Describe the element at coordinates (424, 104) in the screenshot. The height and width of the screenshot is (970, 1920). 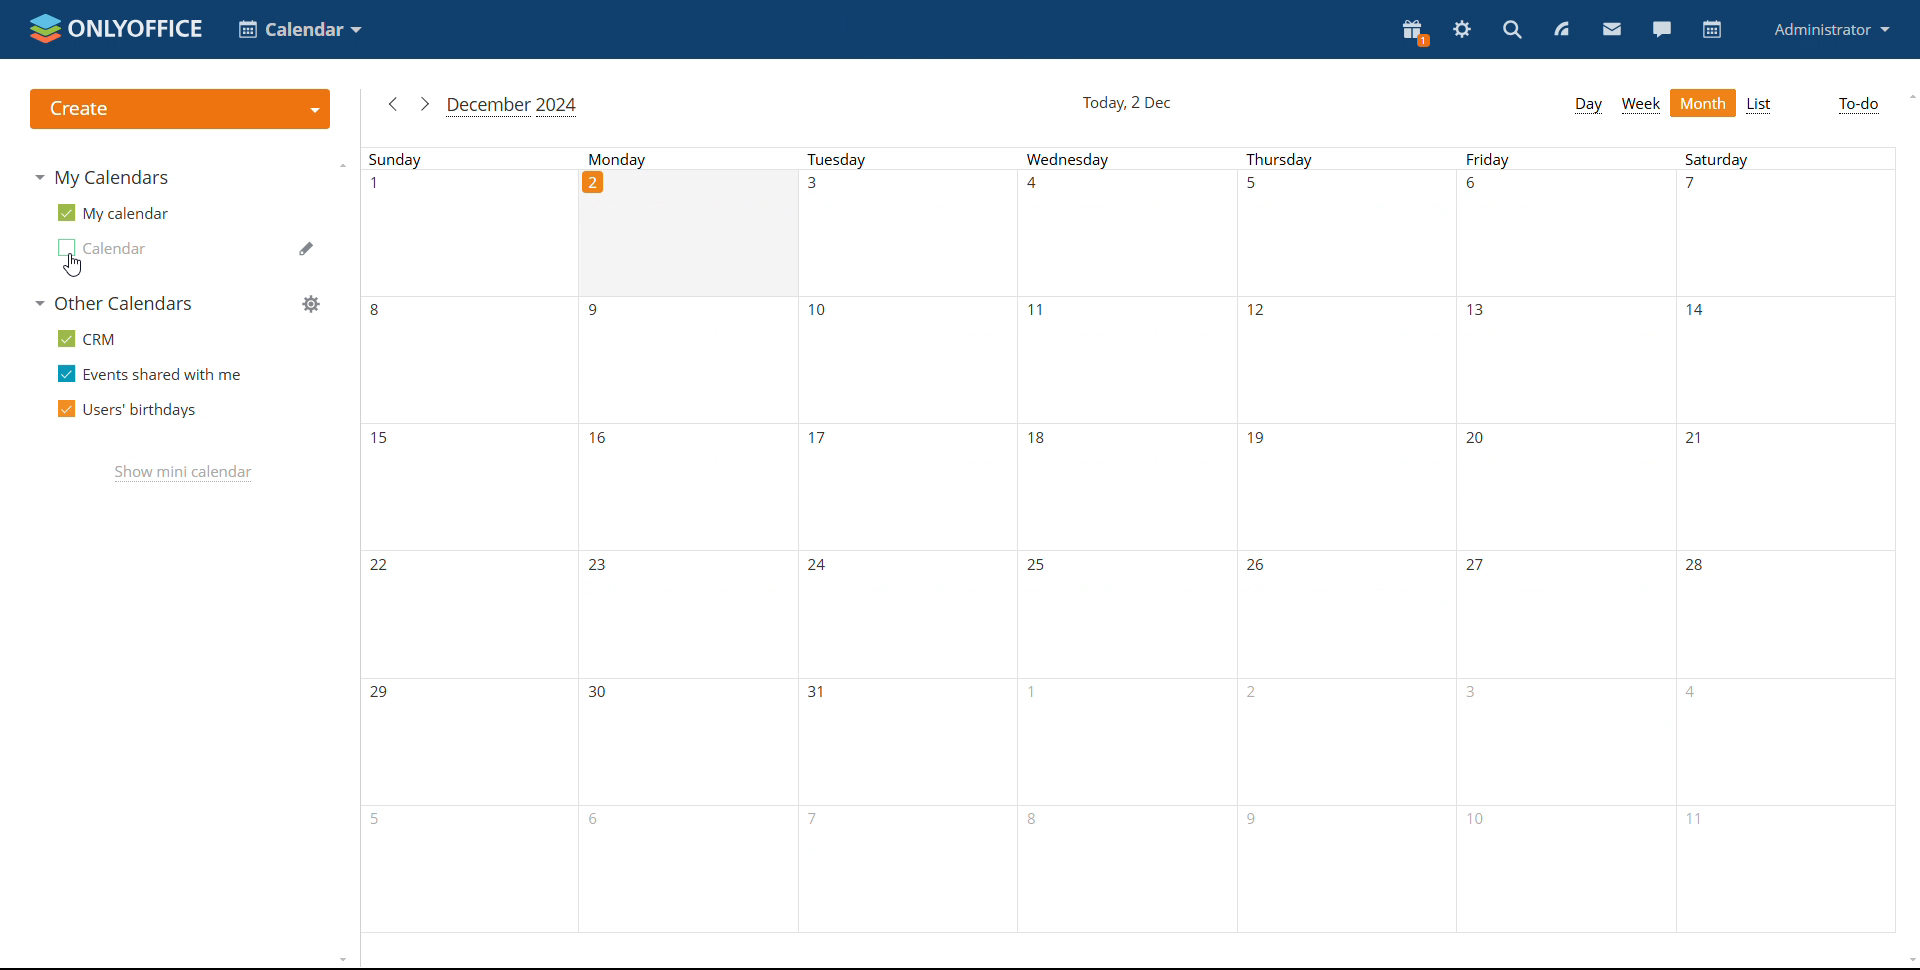
I see `next month` at that location.